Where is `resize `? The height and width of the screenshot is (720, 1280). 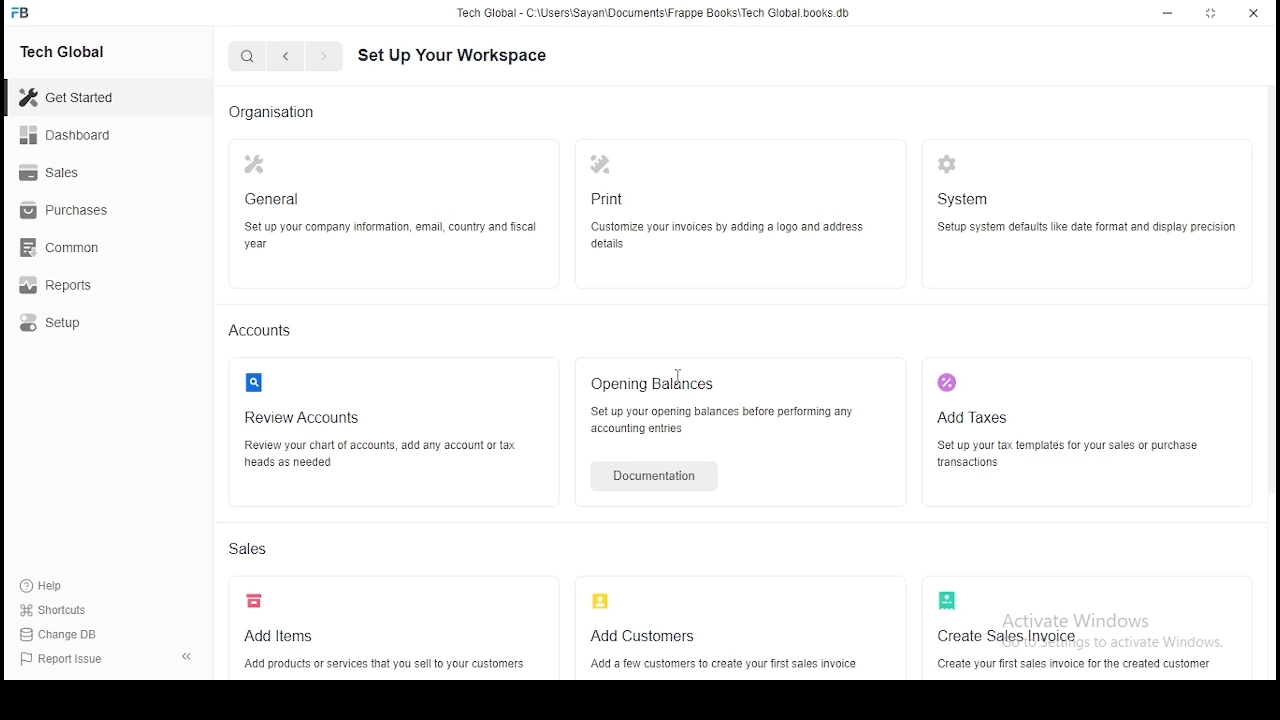 resize  is located at coordinates (1212, 14).